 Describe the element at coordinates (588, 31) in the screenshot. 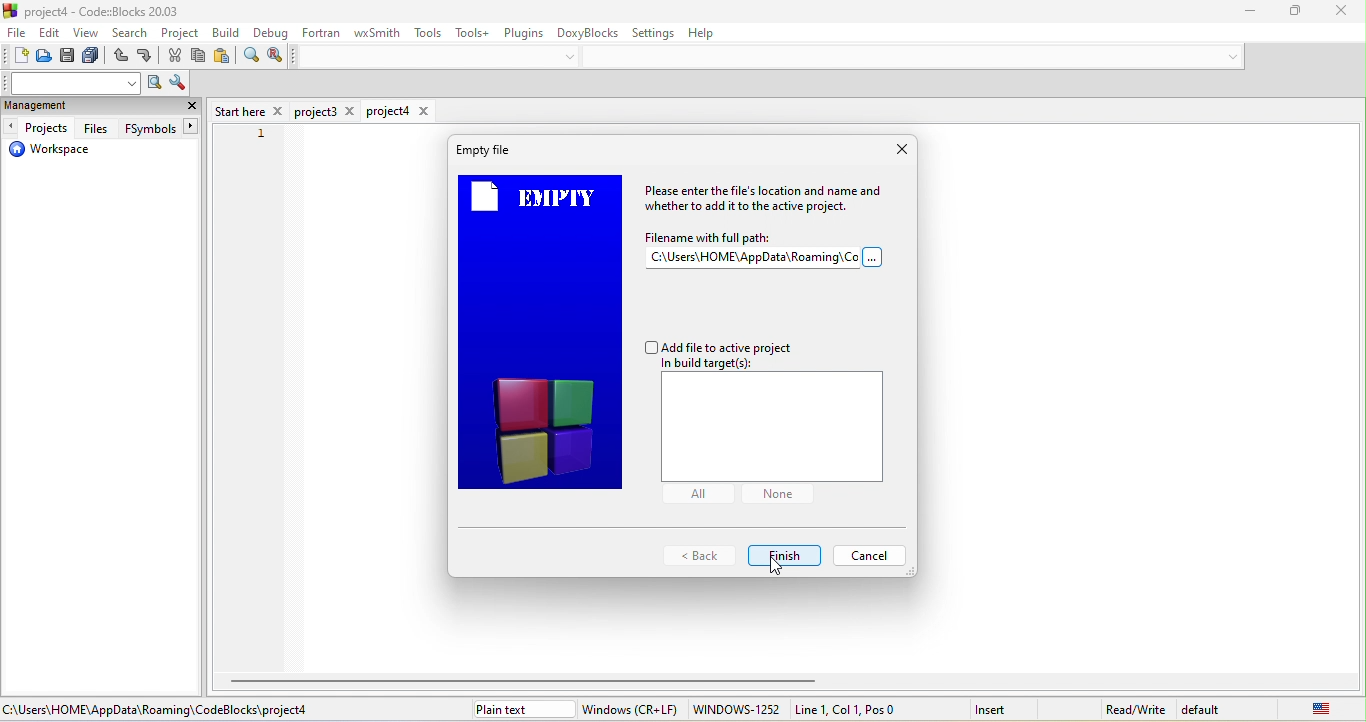

I see `doxyblocks` at that location.